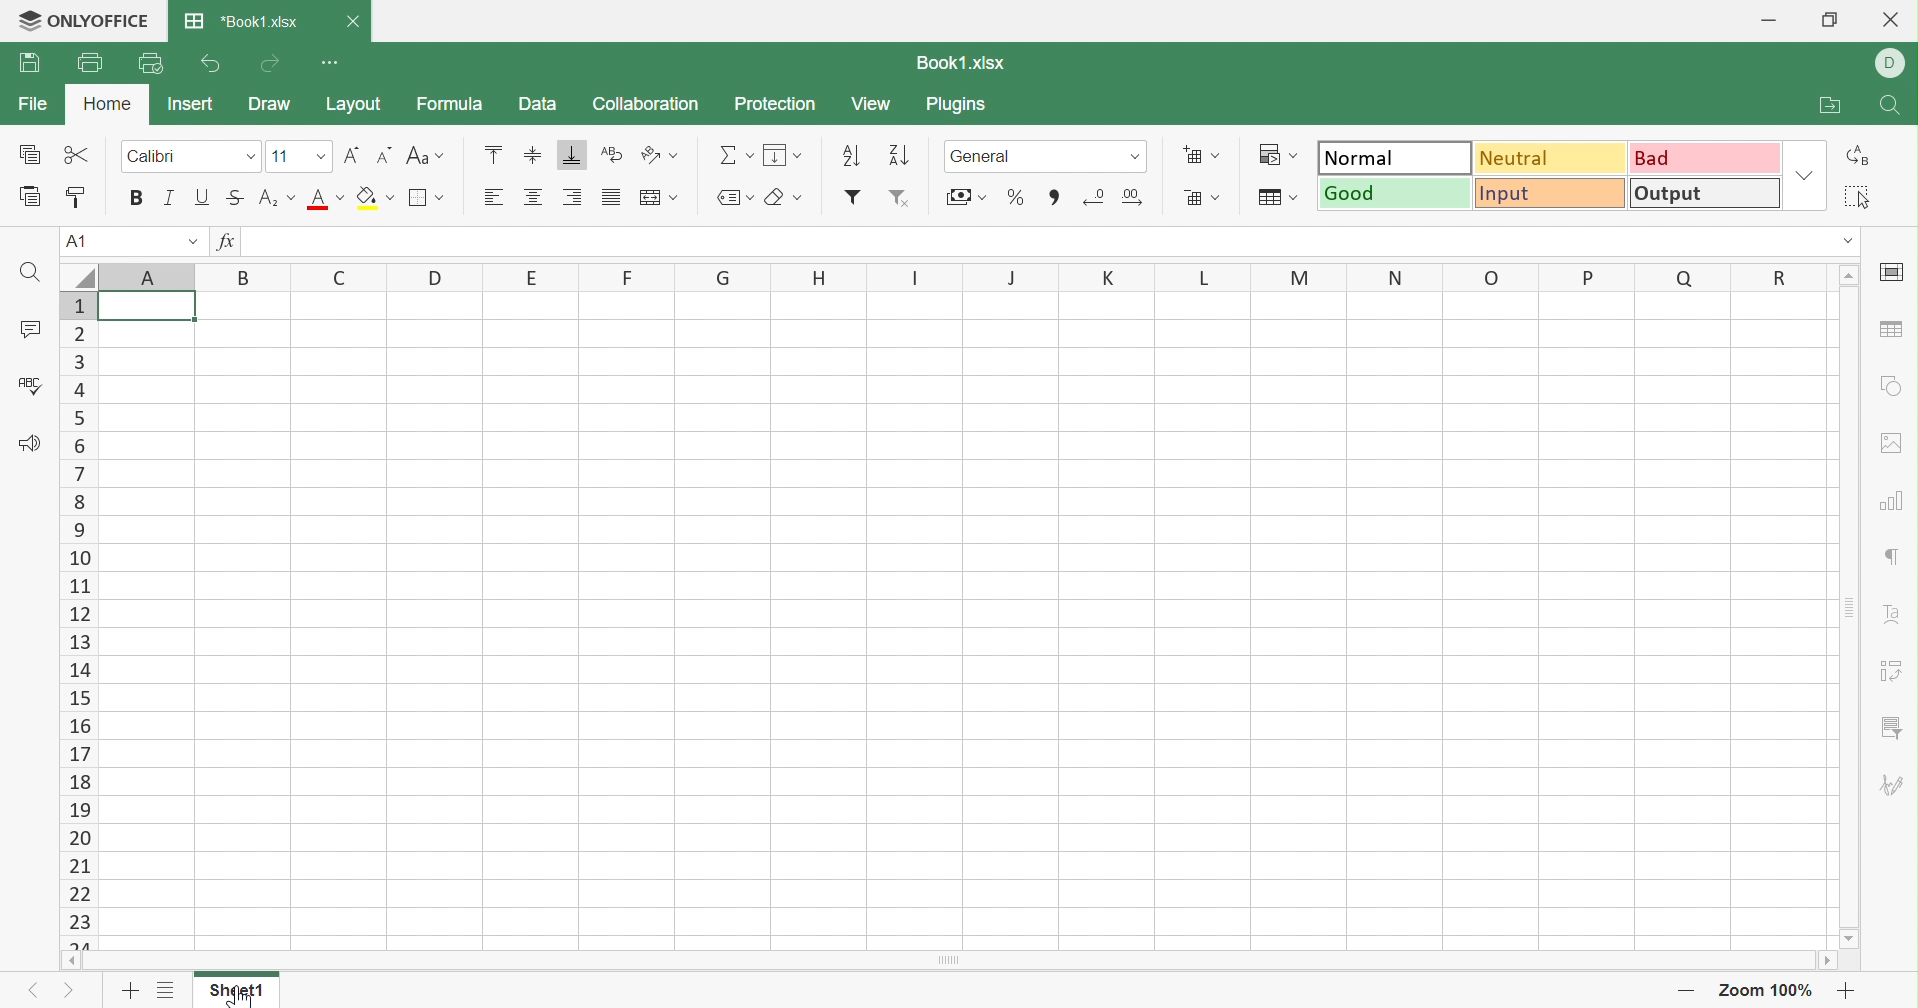  Describe the element at coordinates (1894, 18) in the screenshot. I see `Close` at that location.